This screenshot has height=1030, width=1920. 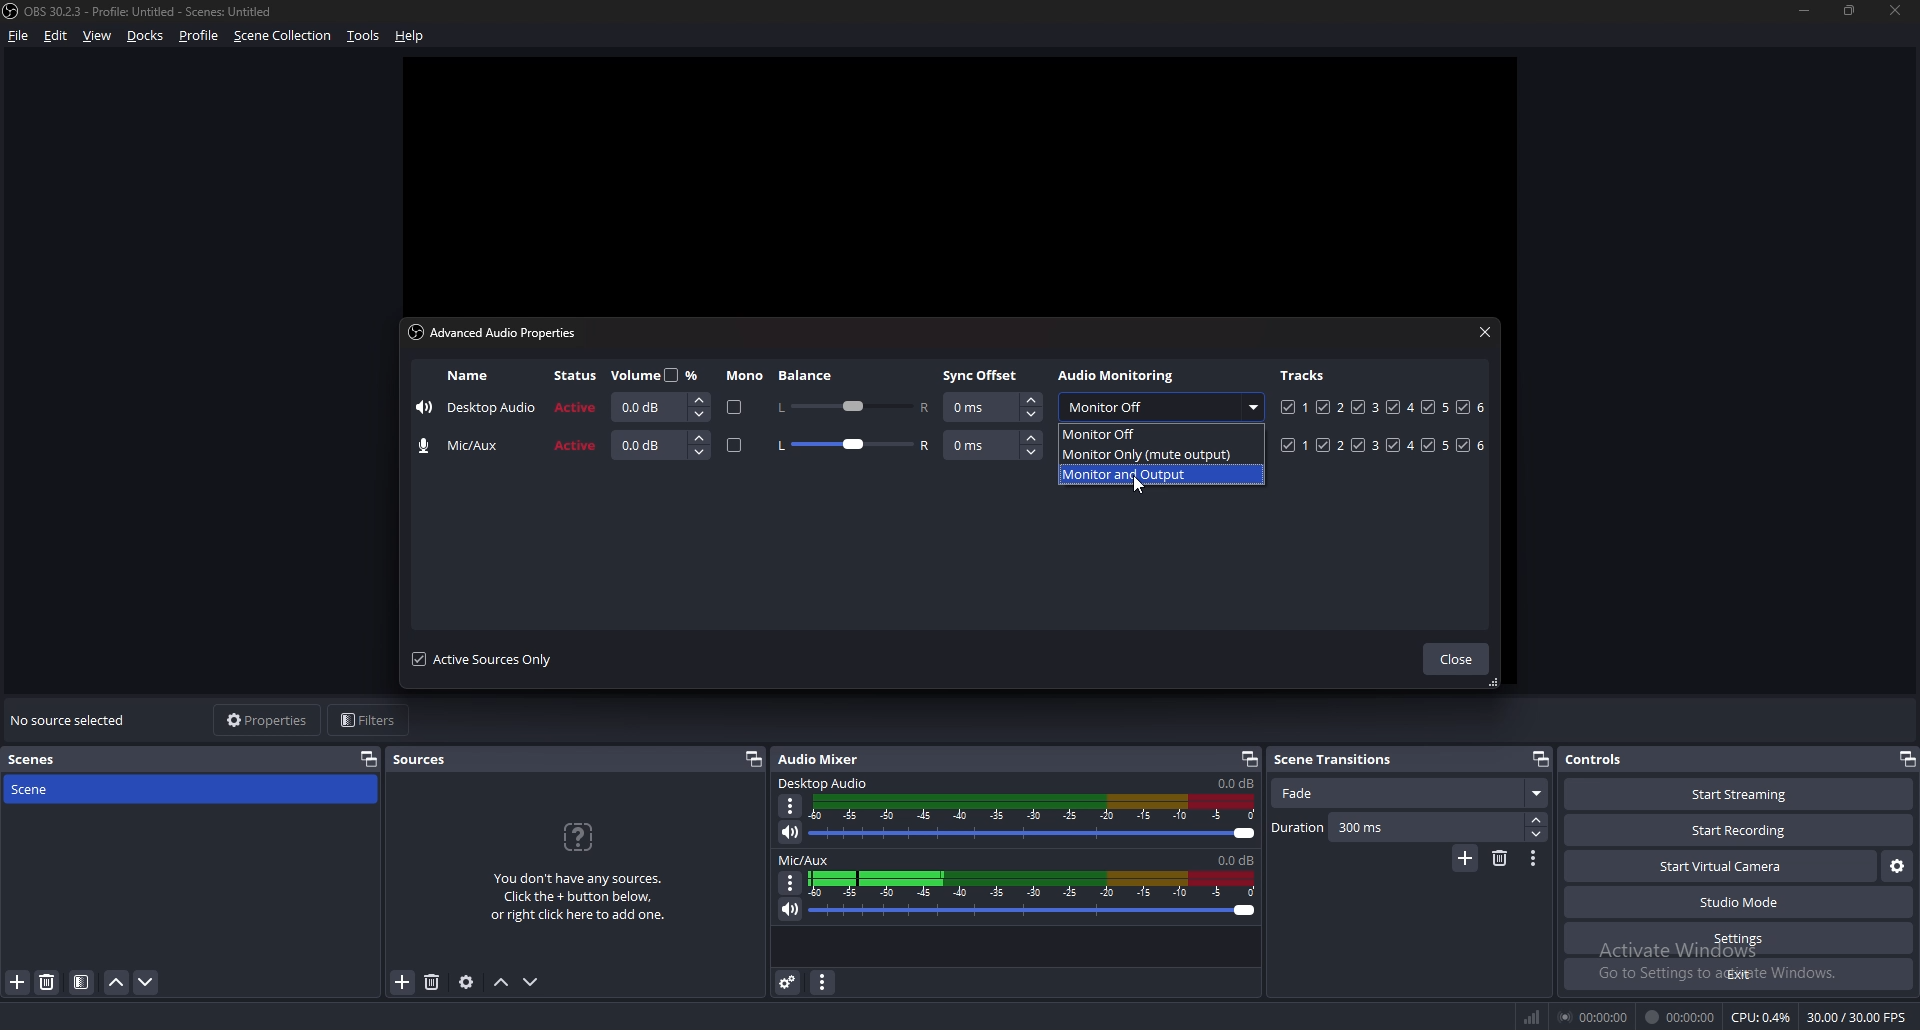 I want to click on decrease duration, so click(x=1535, y=835).